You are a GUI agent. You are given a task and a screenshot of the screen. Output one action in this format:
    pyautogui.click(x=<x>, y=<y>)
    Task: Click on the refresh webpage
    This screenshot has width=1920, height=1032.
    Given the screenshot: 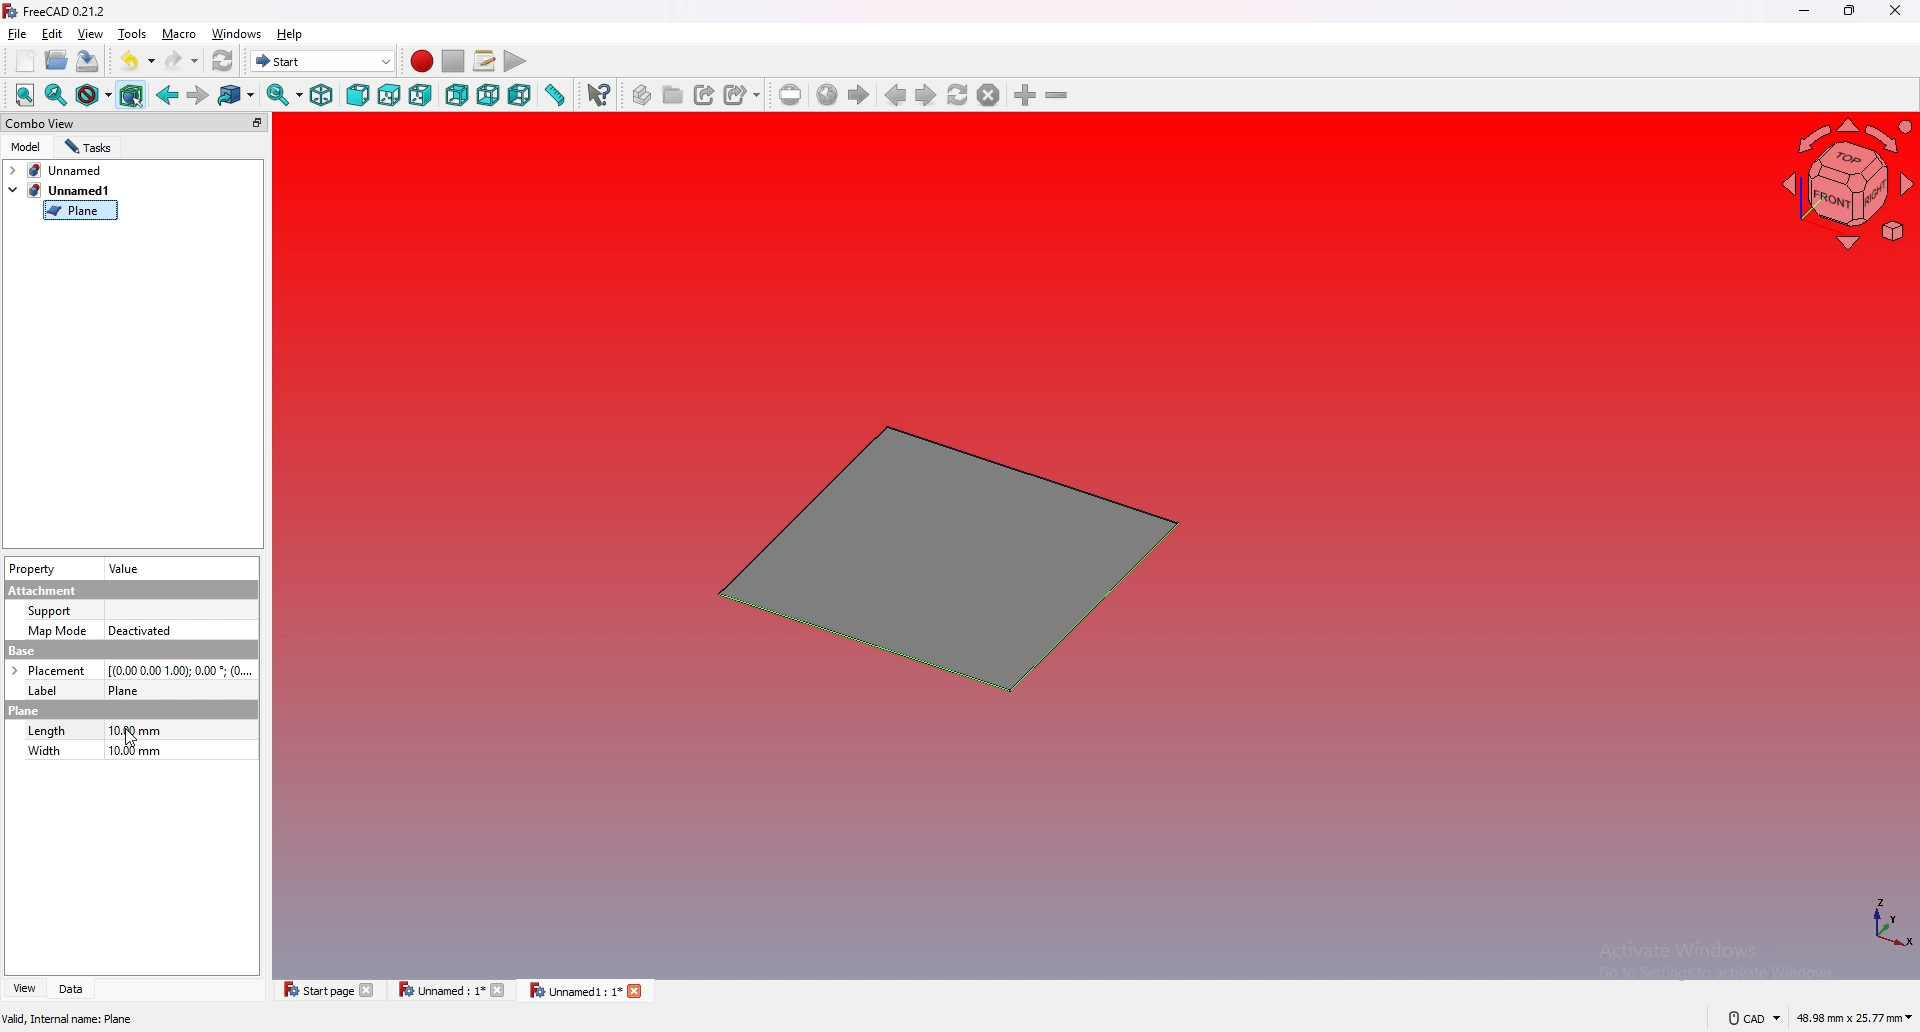 What is the action you would take?
    pyautogui.click(x=958, y=94)
    